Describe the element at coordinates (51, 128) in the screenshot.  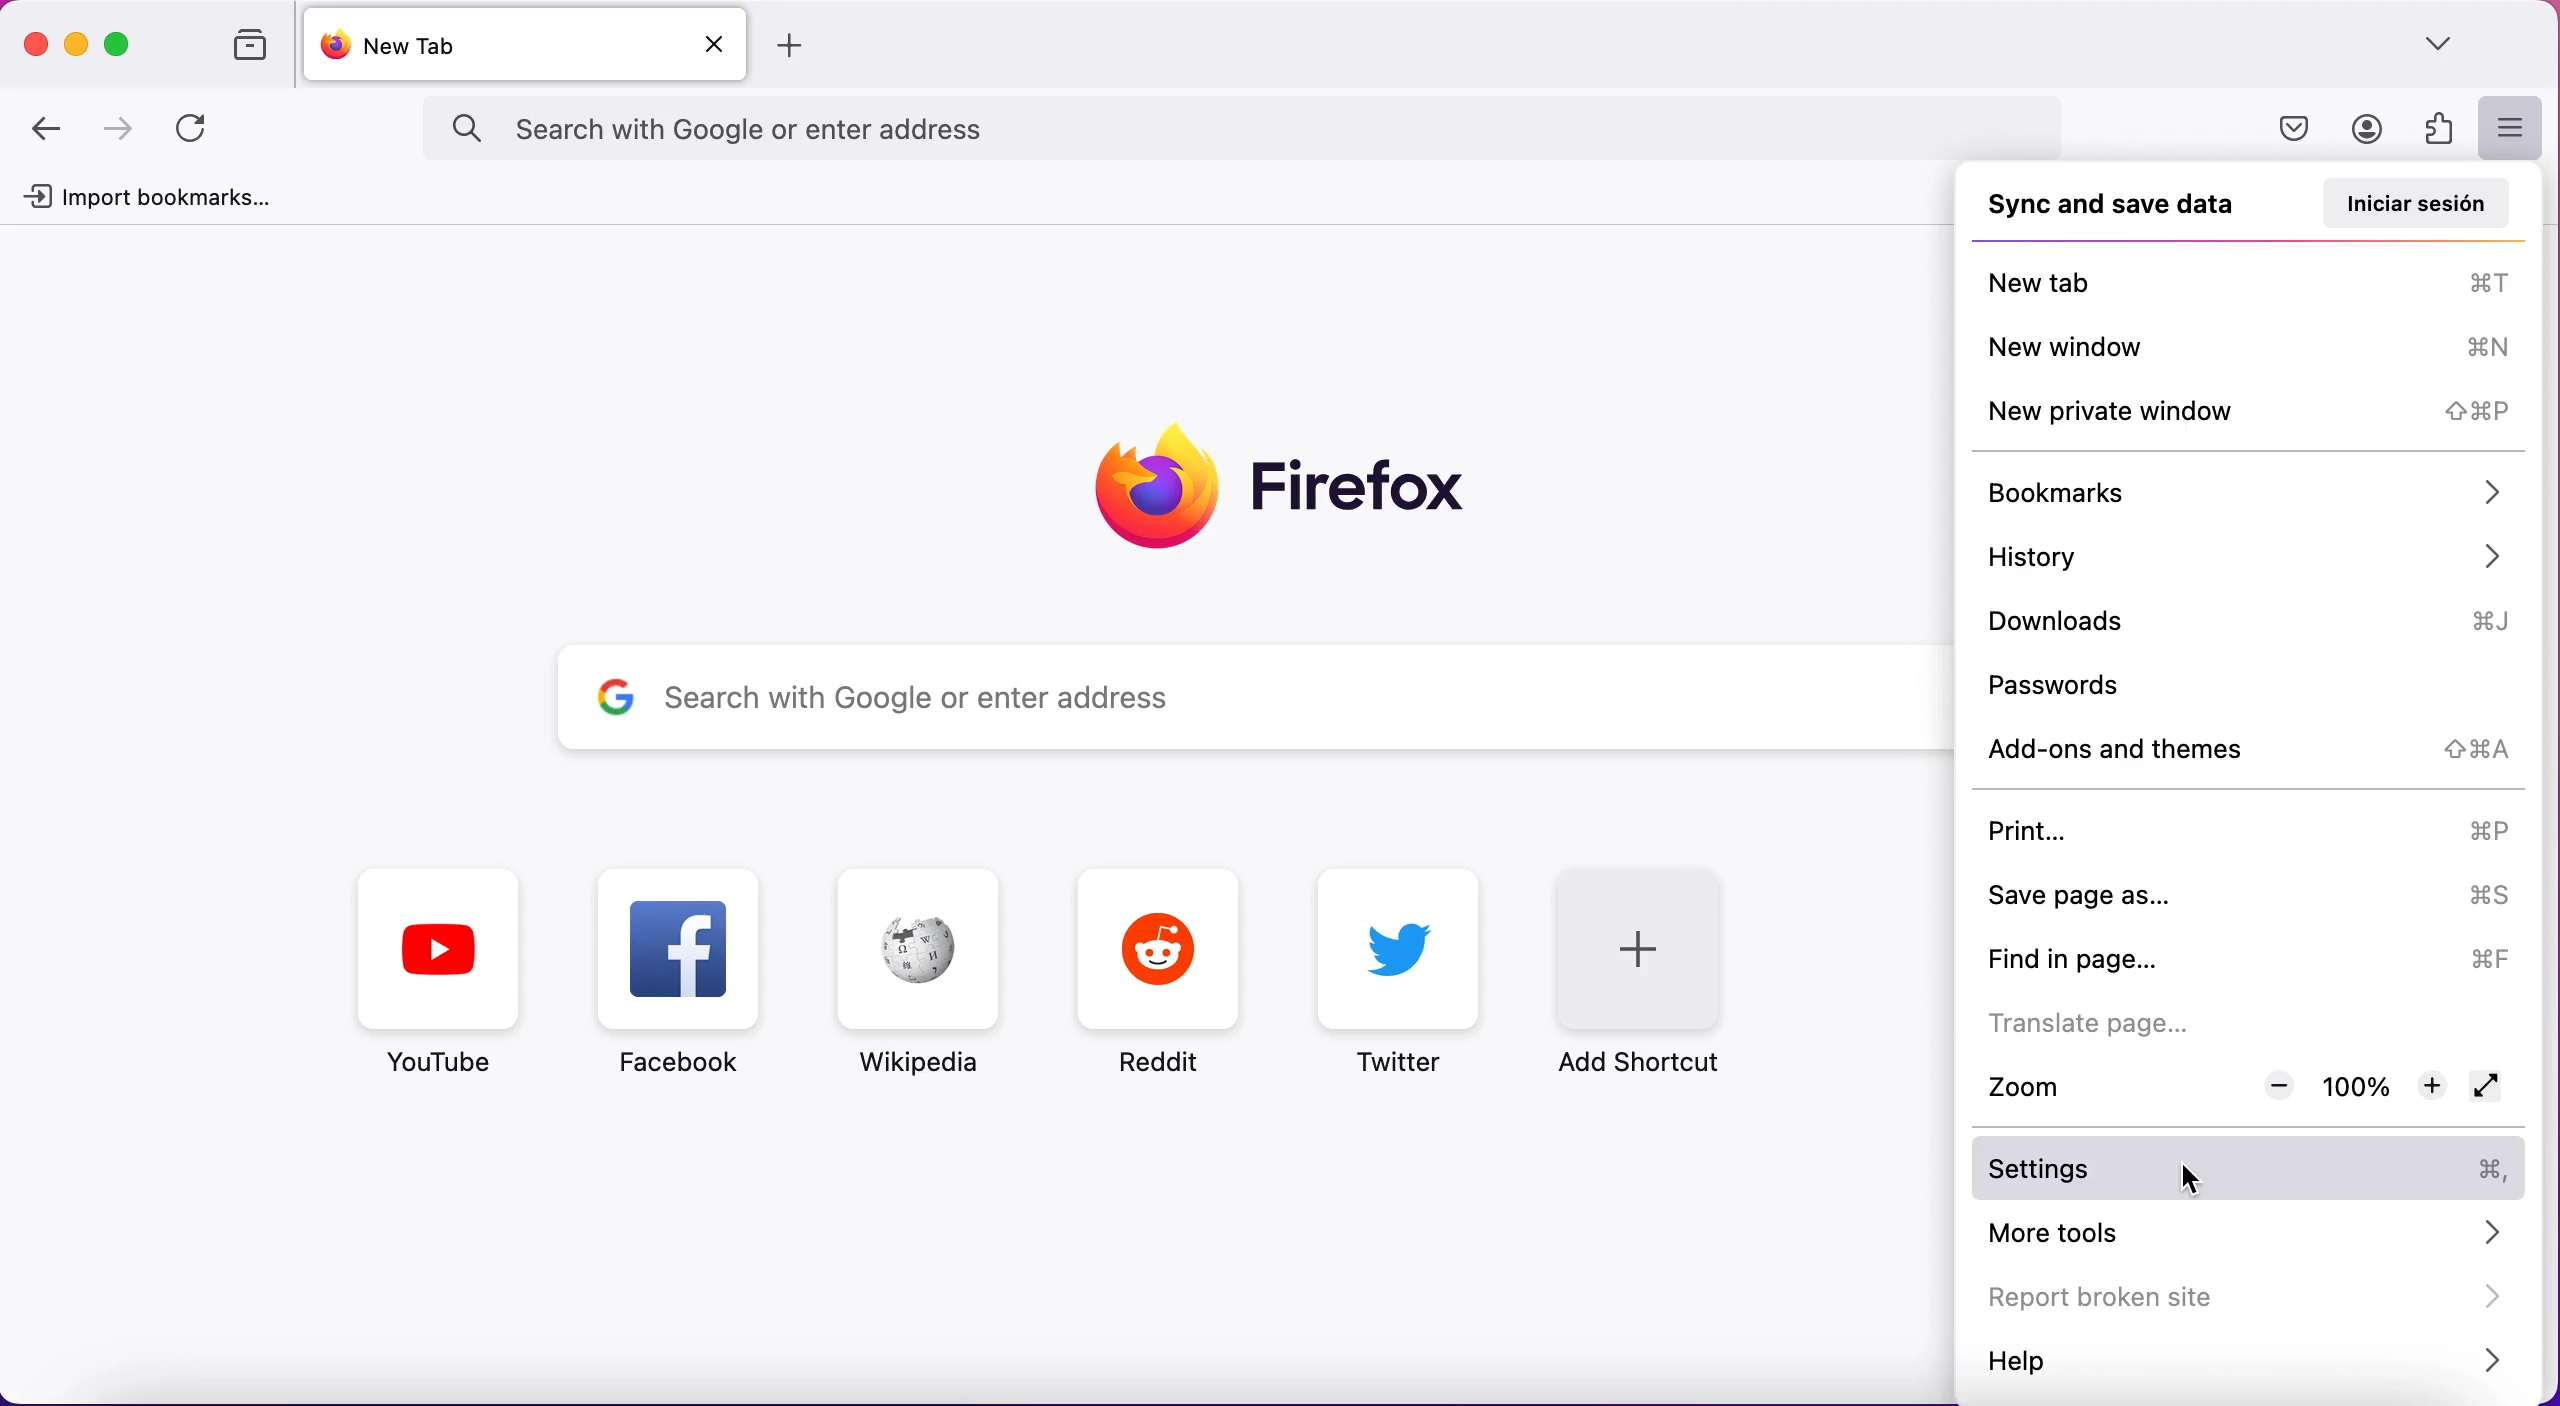
I see `go back one page` at that location.